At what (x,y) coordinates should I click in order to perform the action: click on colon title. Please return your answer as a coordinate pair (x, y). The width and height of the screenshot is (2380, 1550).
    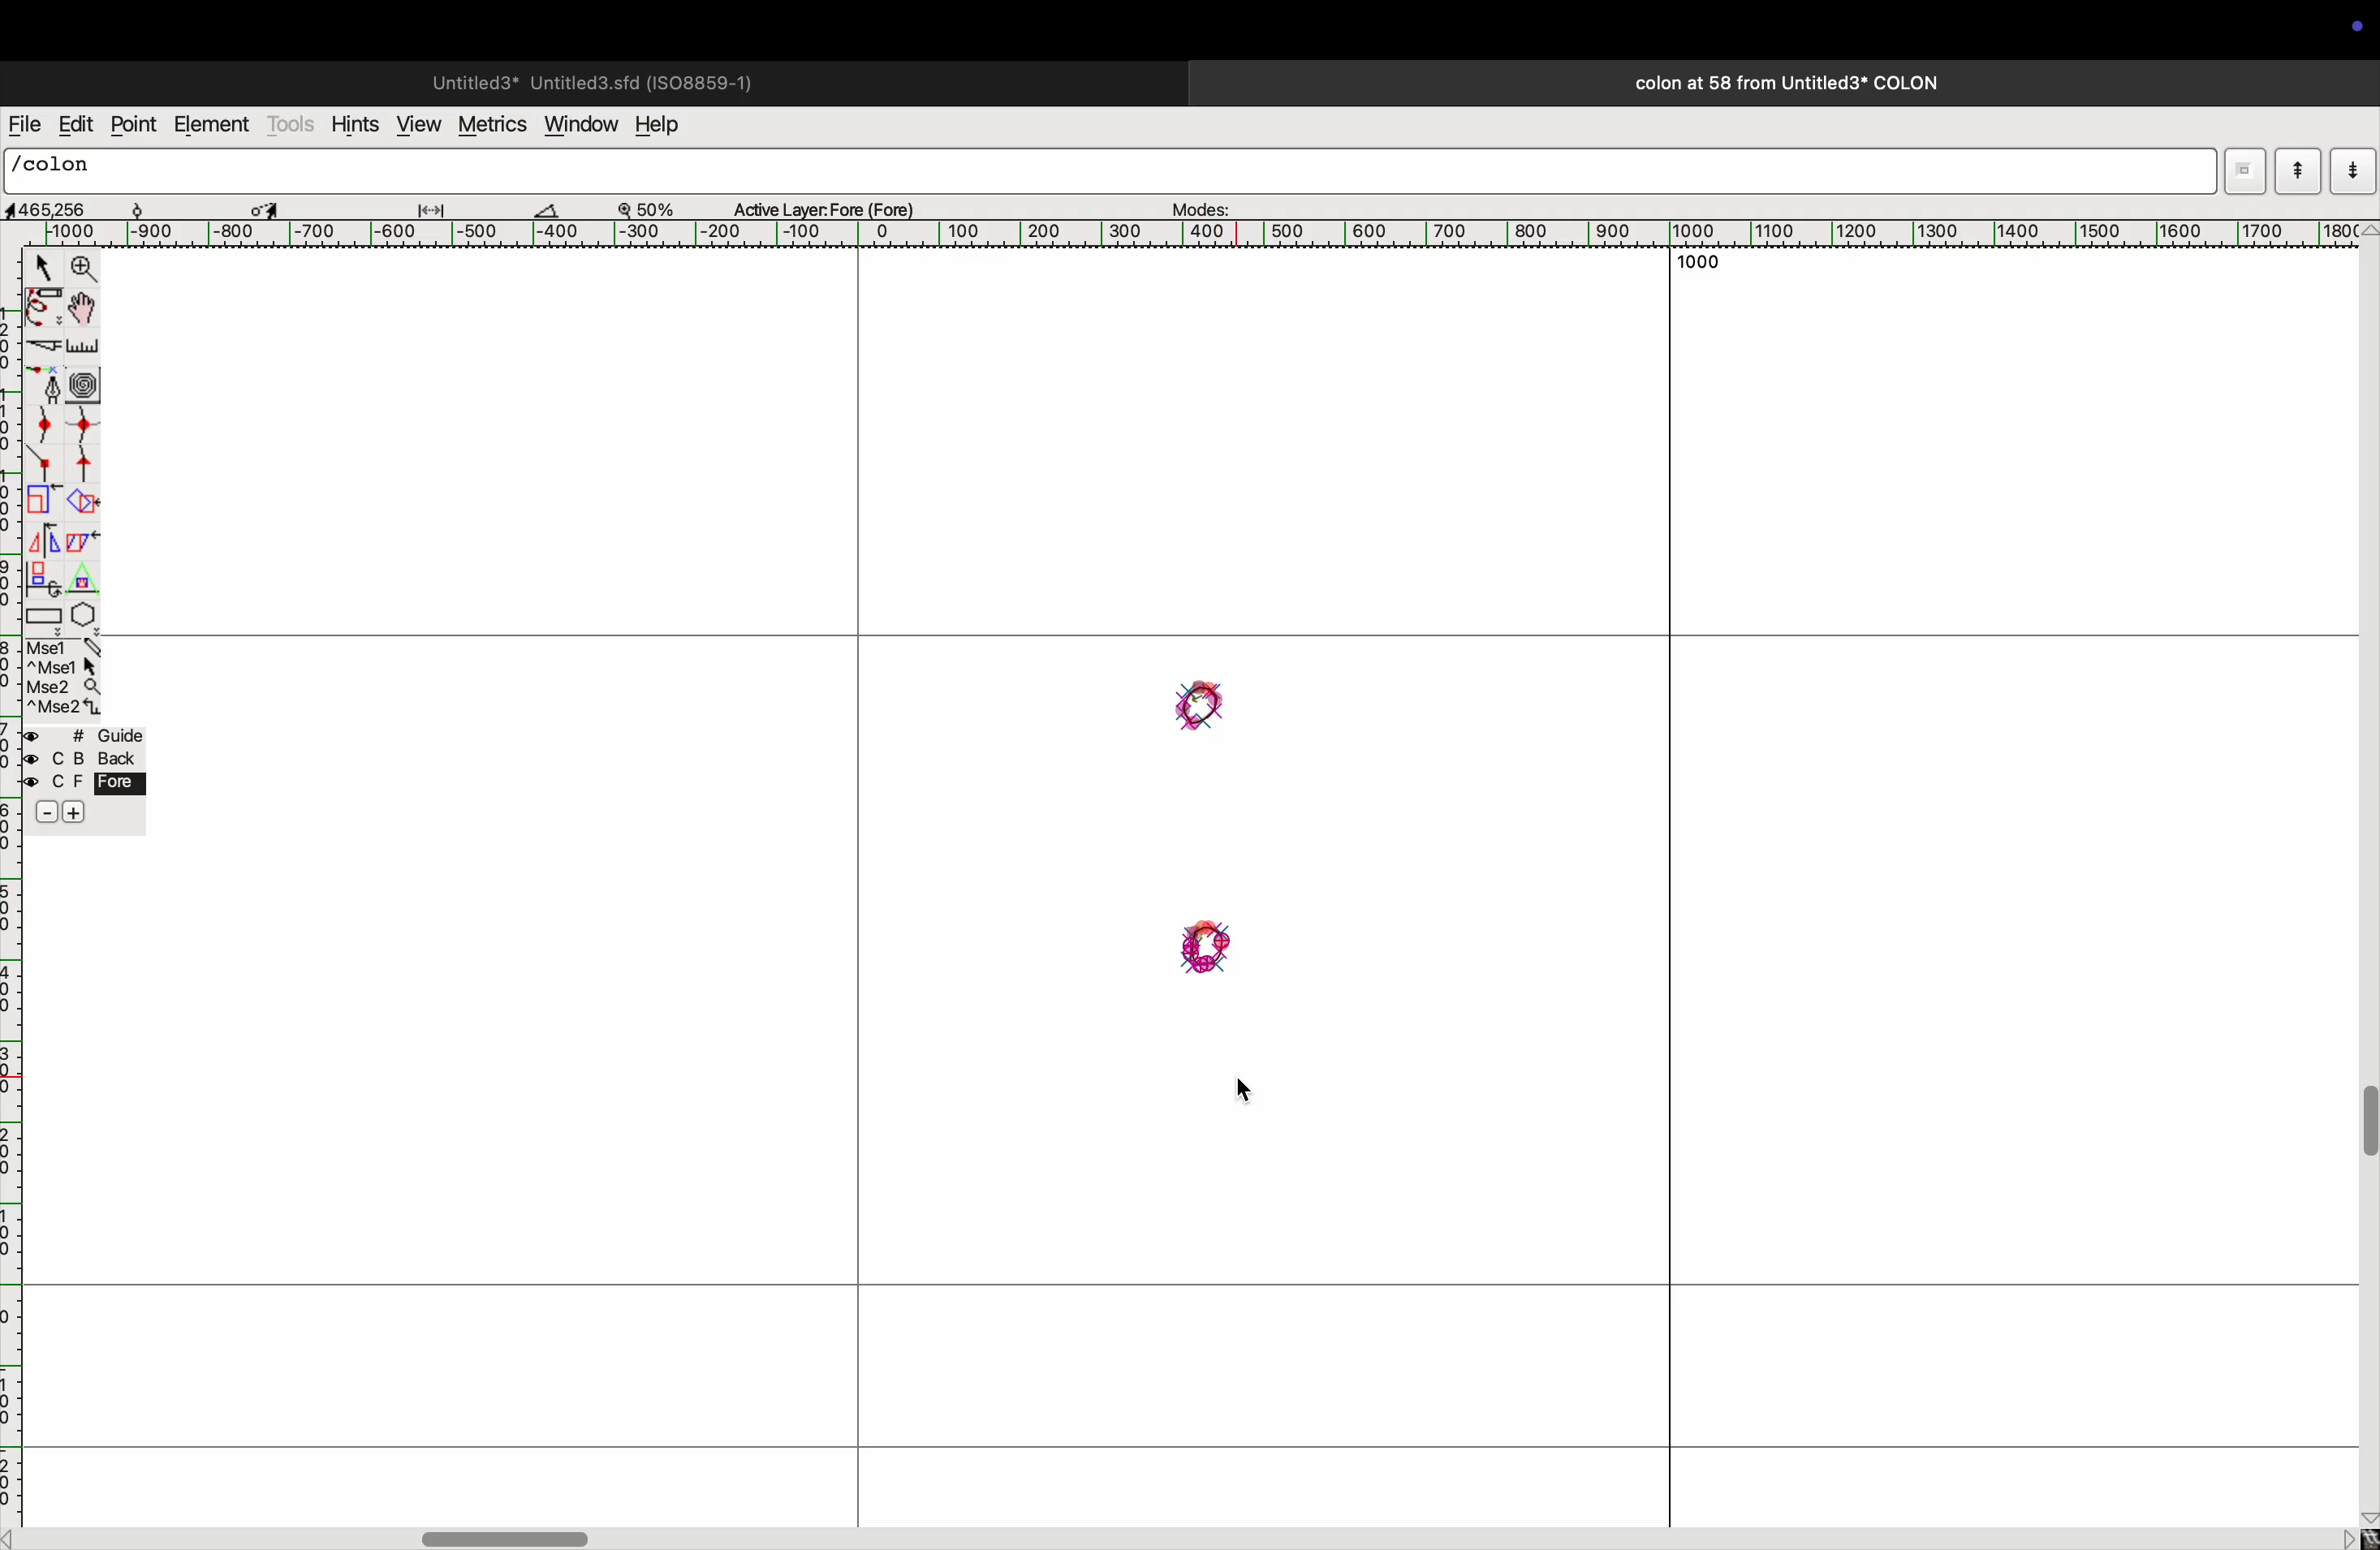
    Looking at the image, I should click on (1778, 83).